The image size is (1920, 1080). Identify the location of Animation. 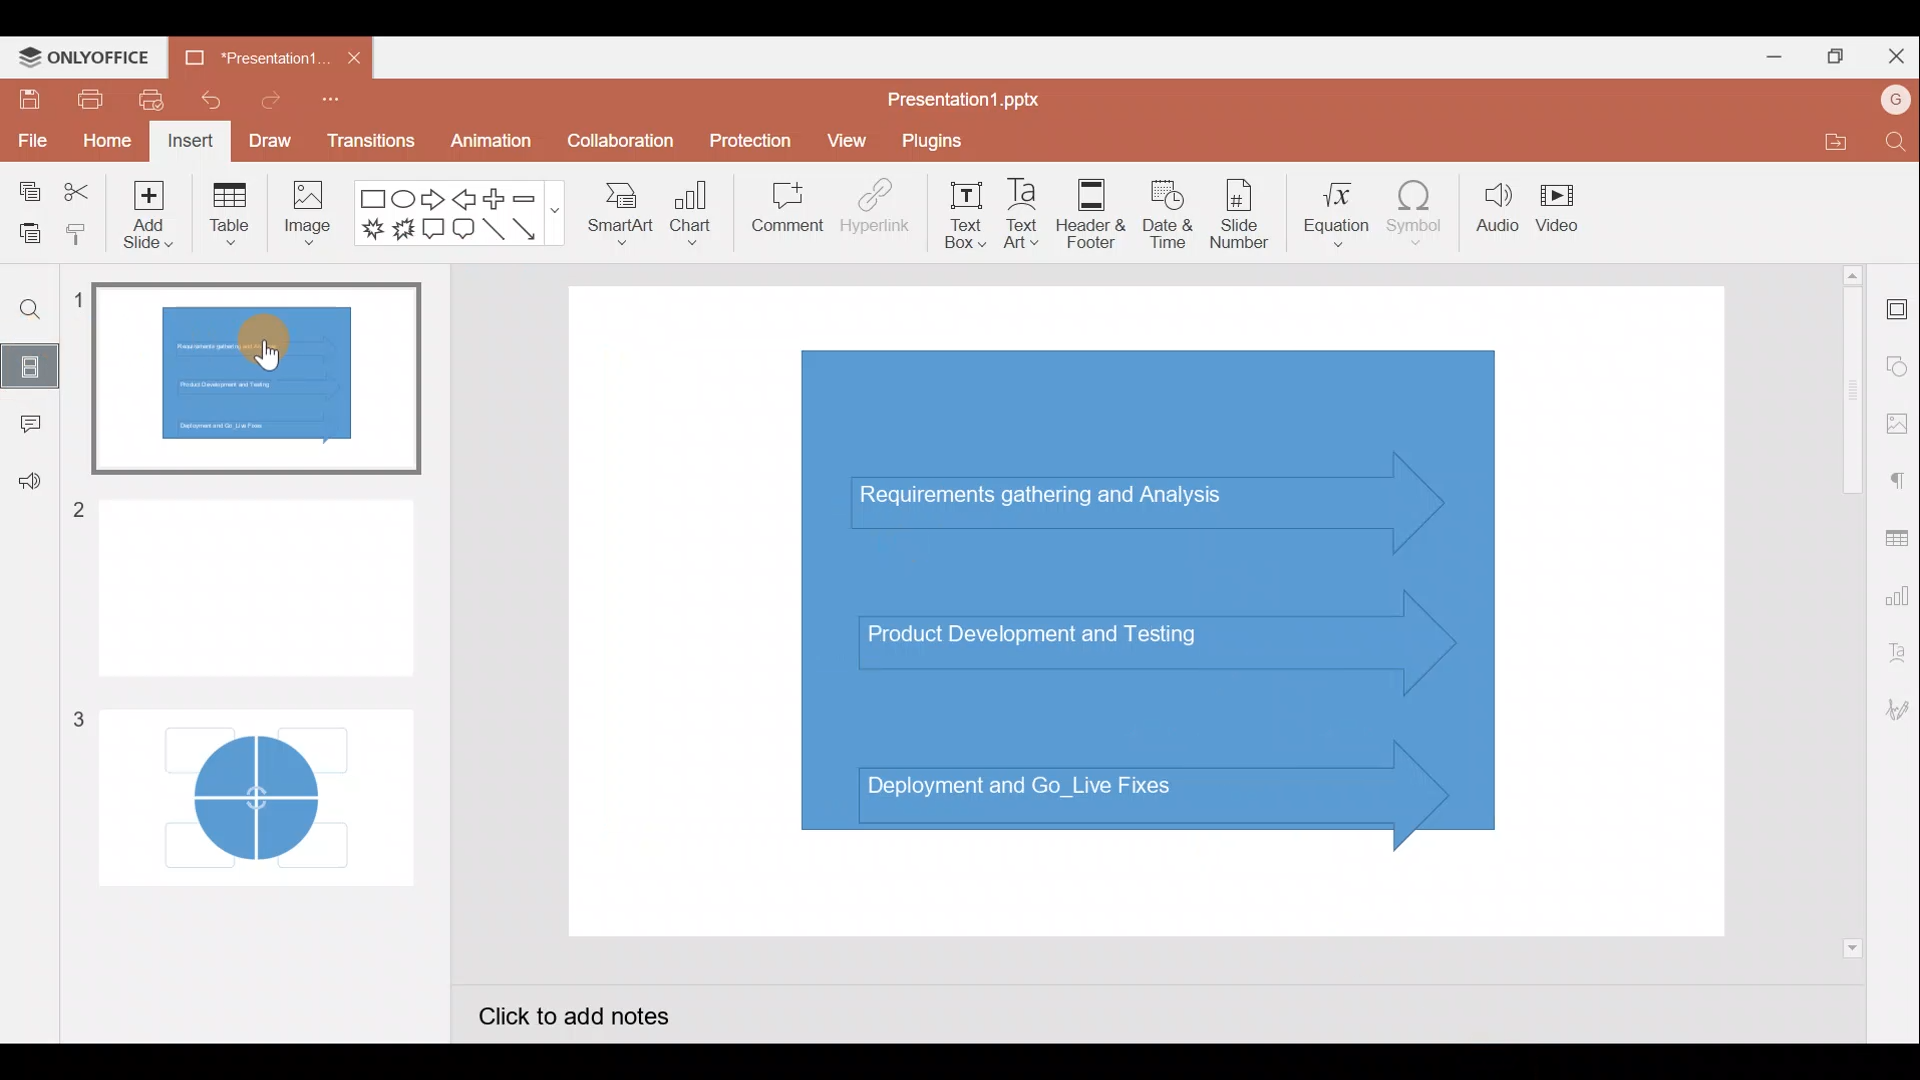
(487, 140).